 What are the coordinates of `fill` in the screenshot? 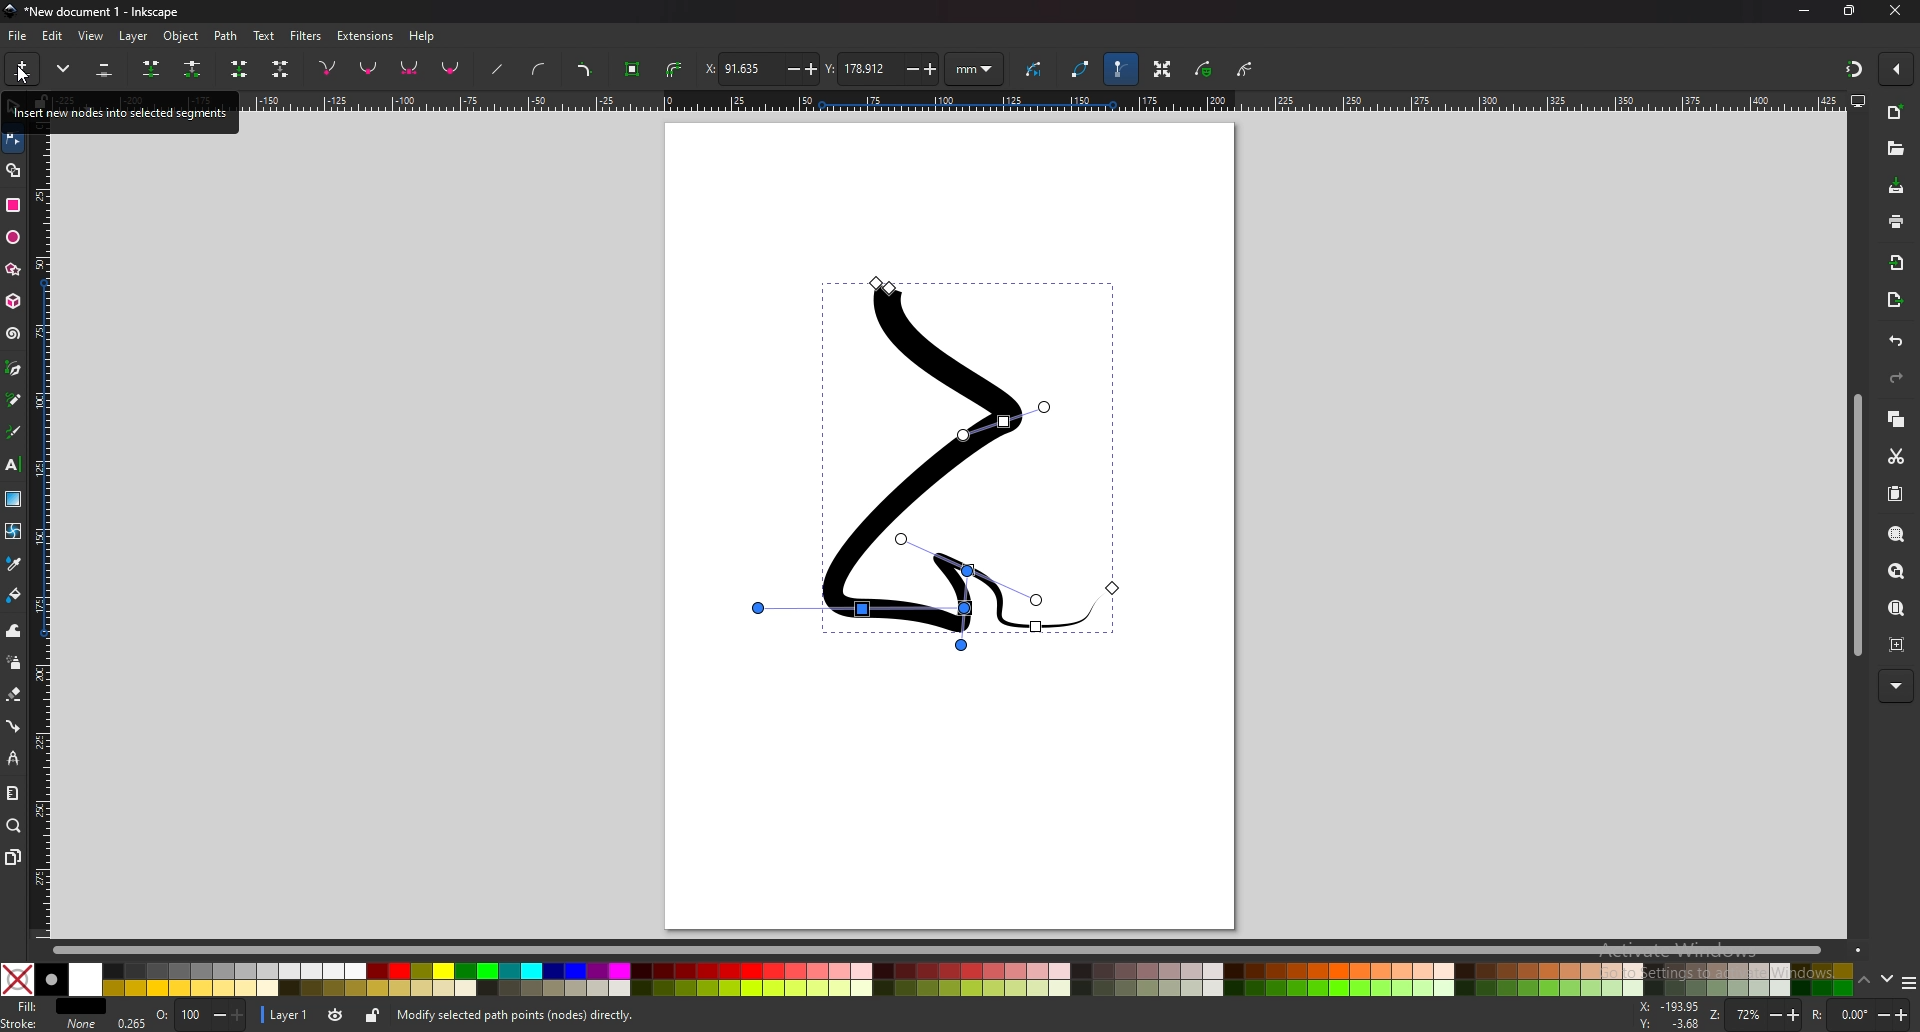 It's located at (55, 1007).